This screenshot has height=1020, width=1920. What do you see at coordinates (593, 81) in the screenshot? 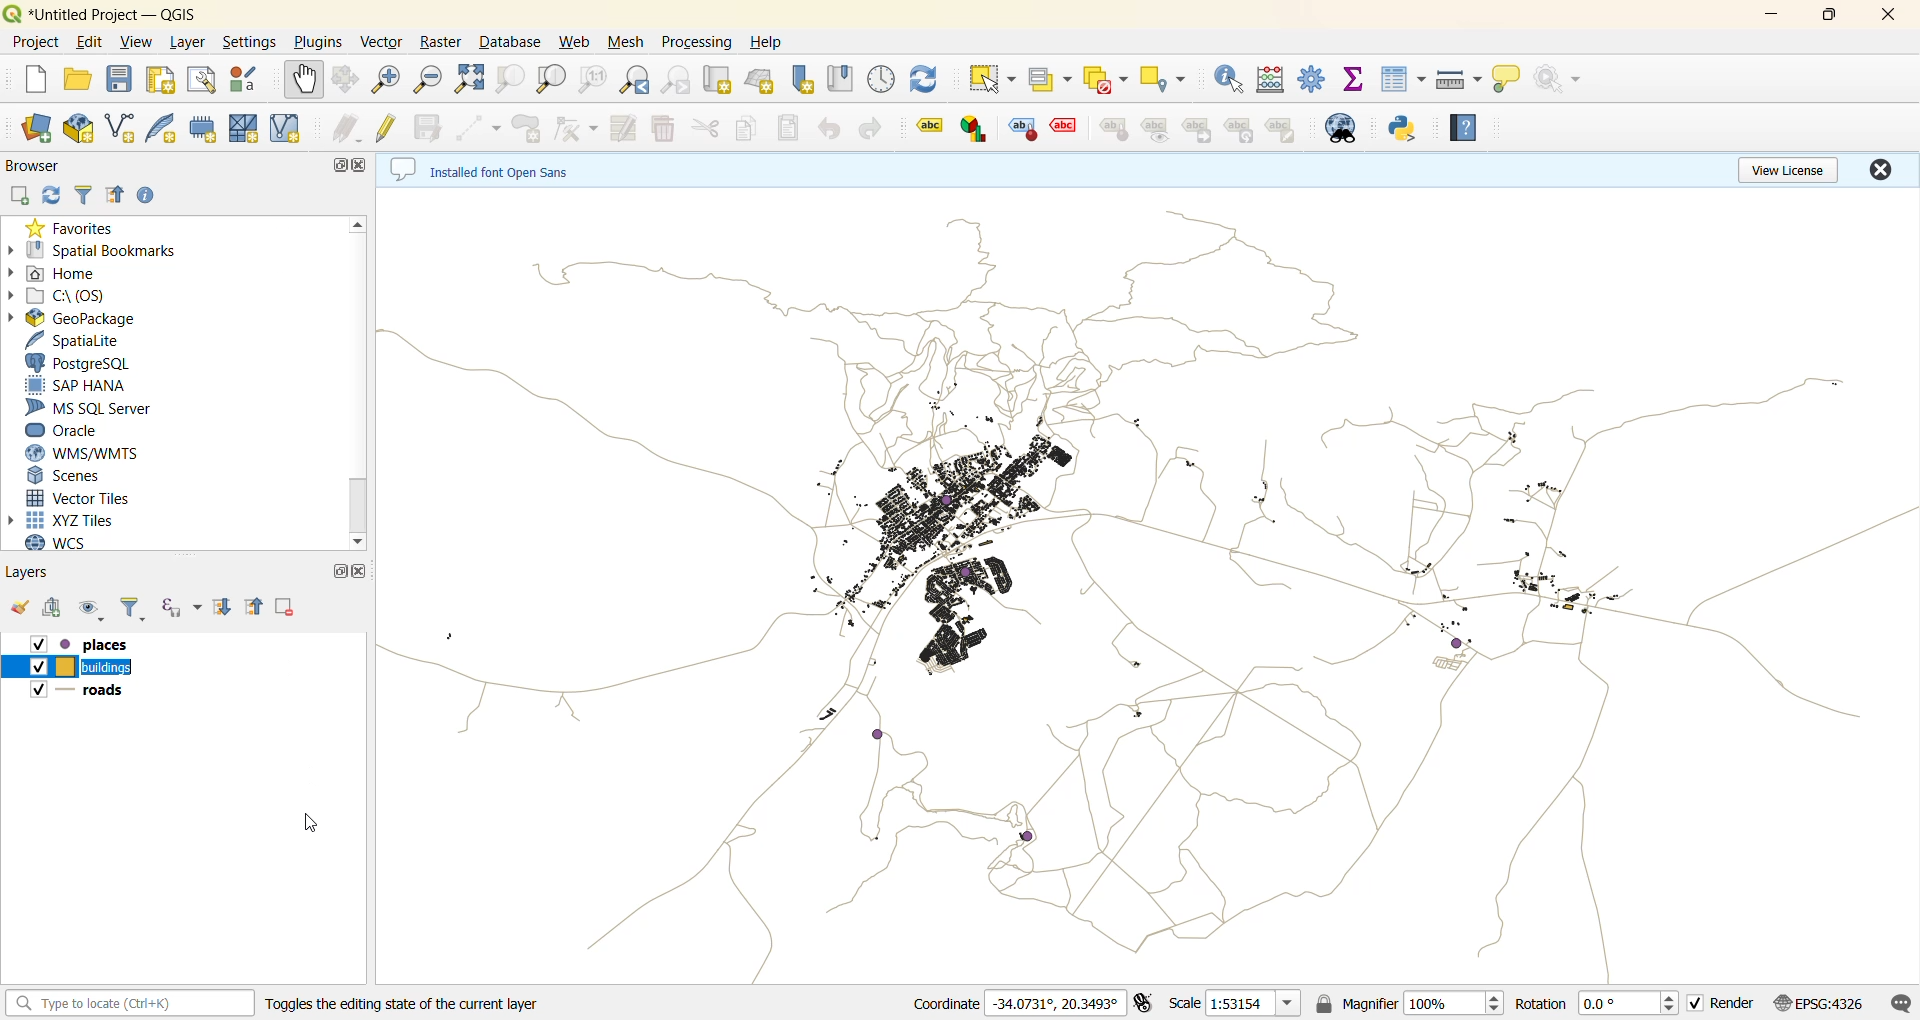
I see `zoom native` at bounding box center [593, 81].